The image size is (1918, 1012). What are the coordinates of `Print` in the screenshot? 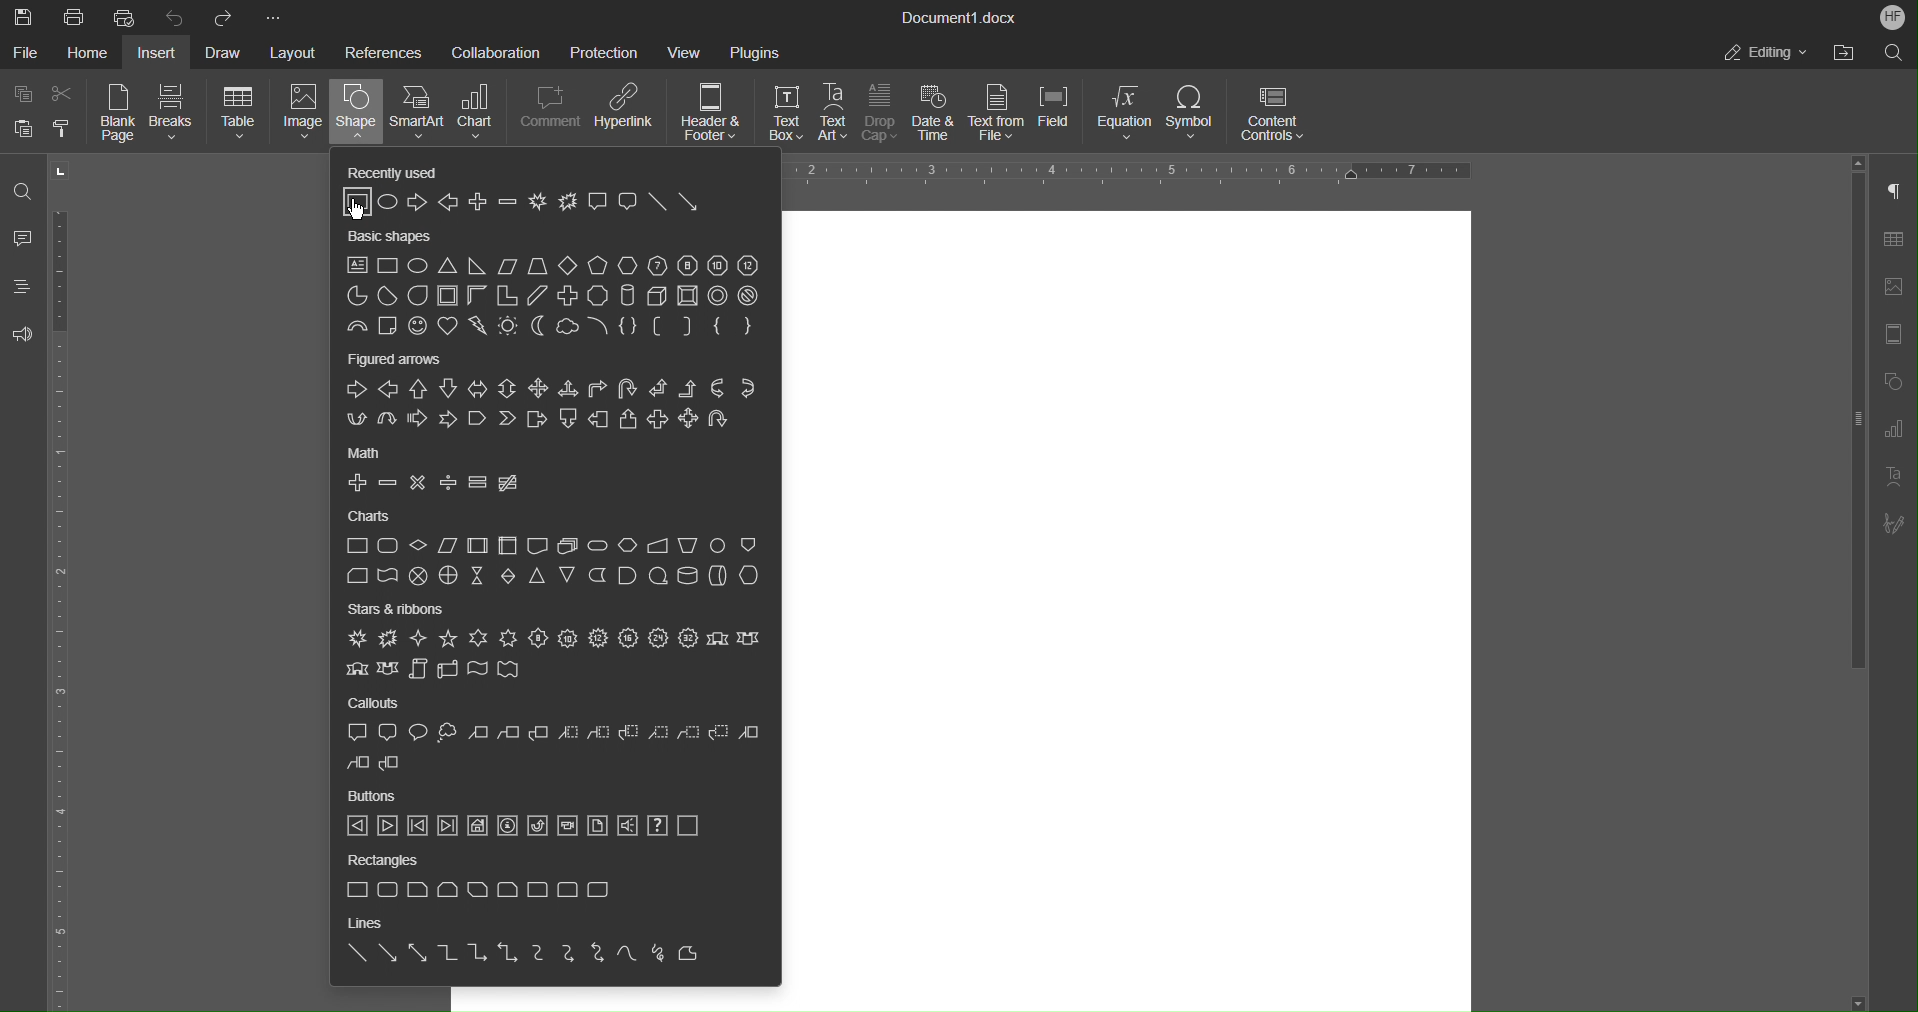 It's located at (75, 16).